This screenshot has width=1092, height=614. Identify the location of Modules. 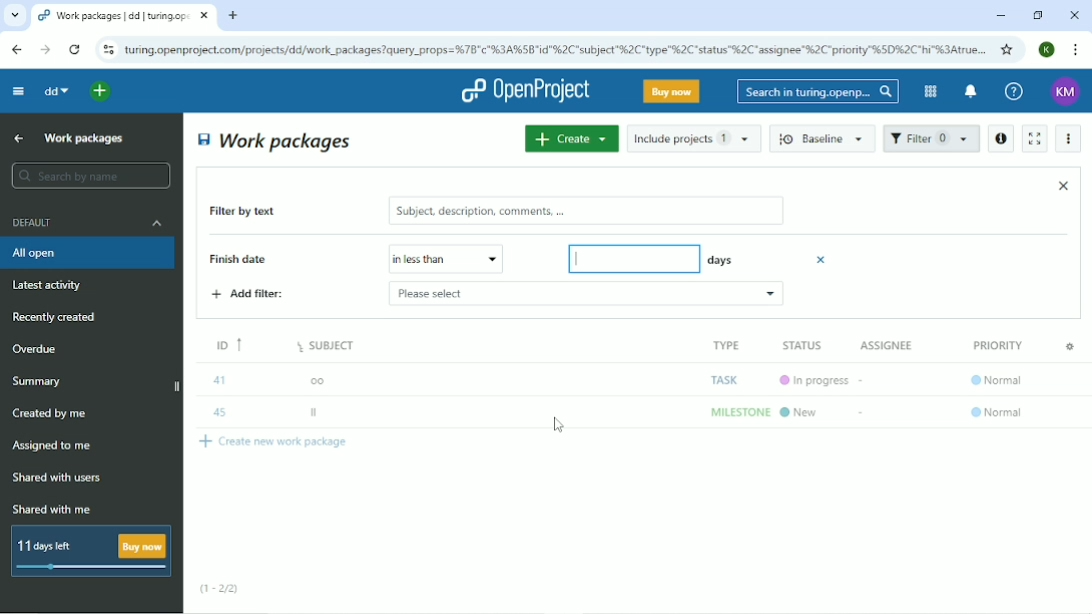
(928, 91).